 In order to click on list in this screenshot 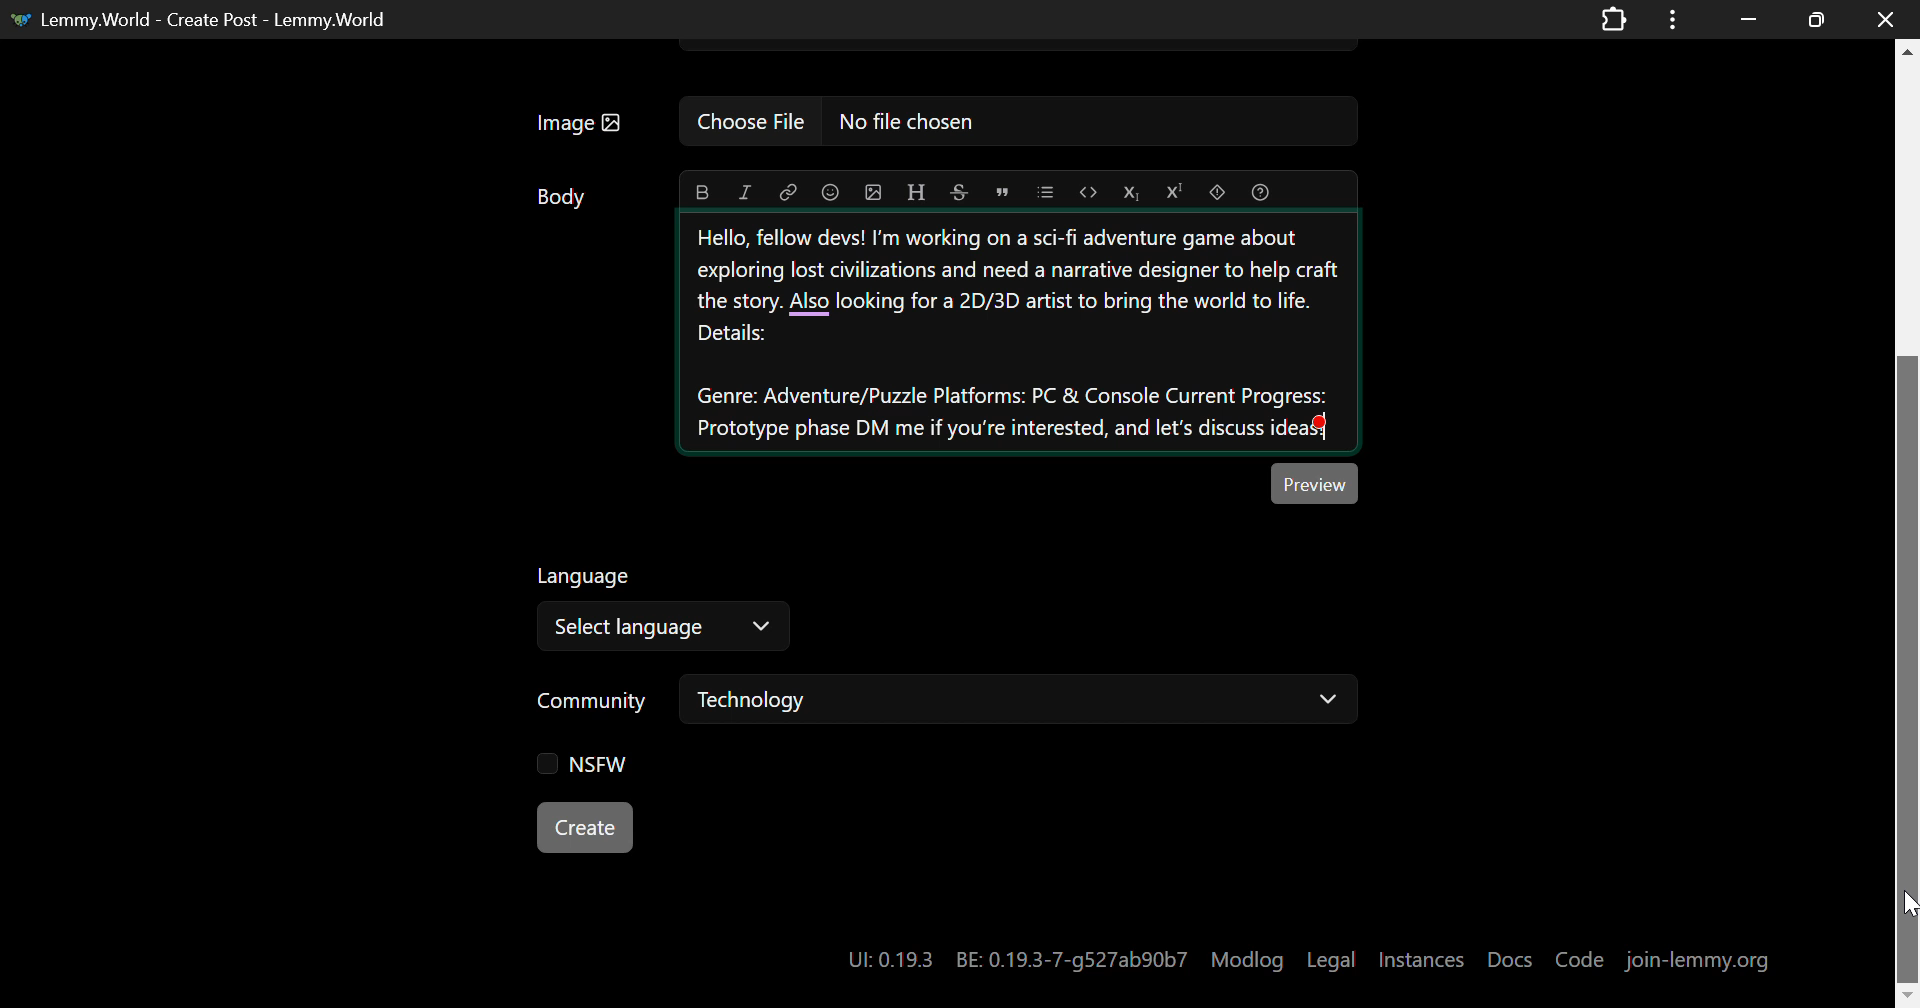, I will do `click(1048, 192)`.